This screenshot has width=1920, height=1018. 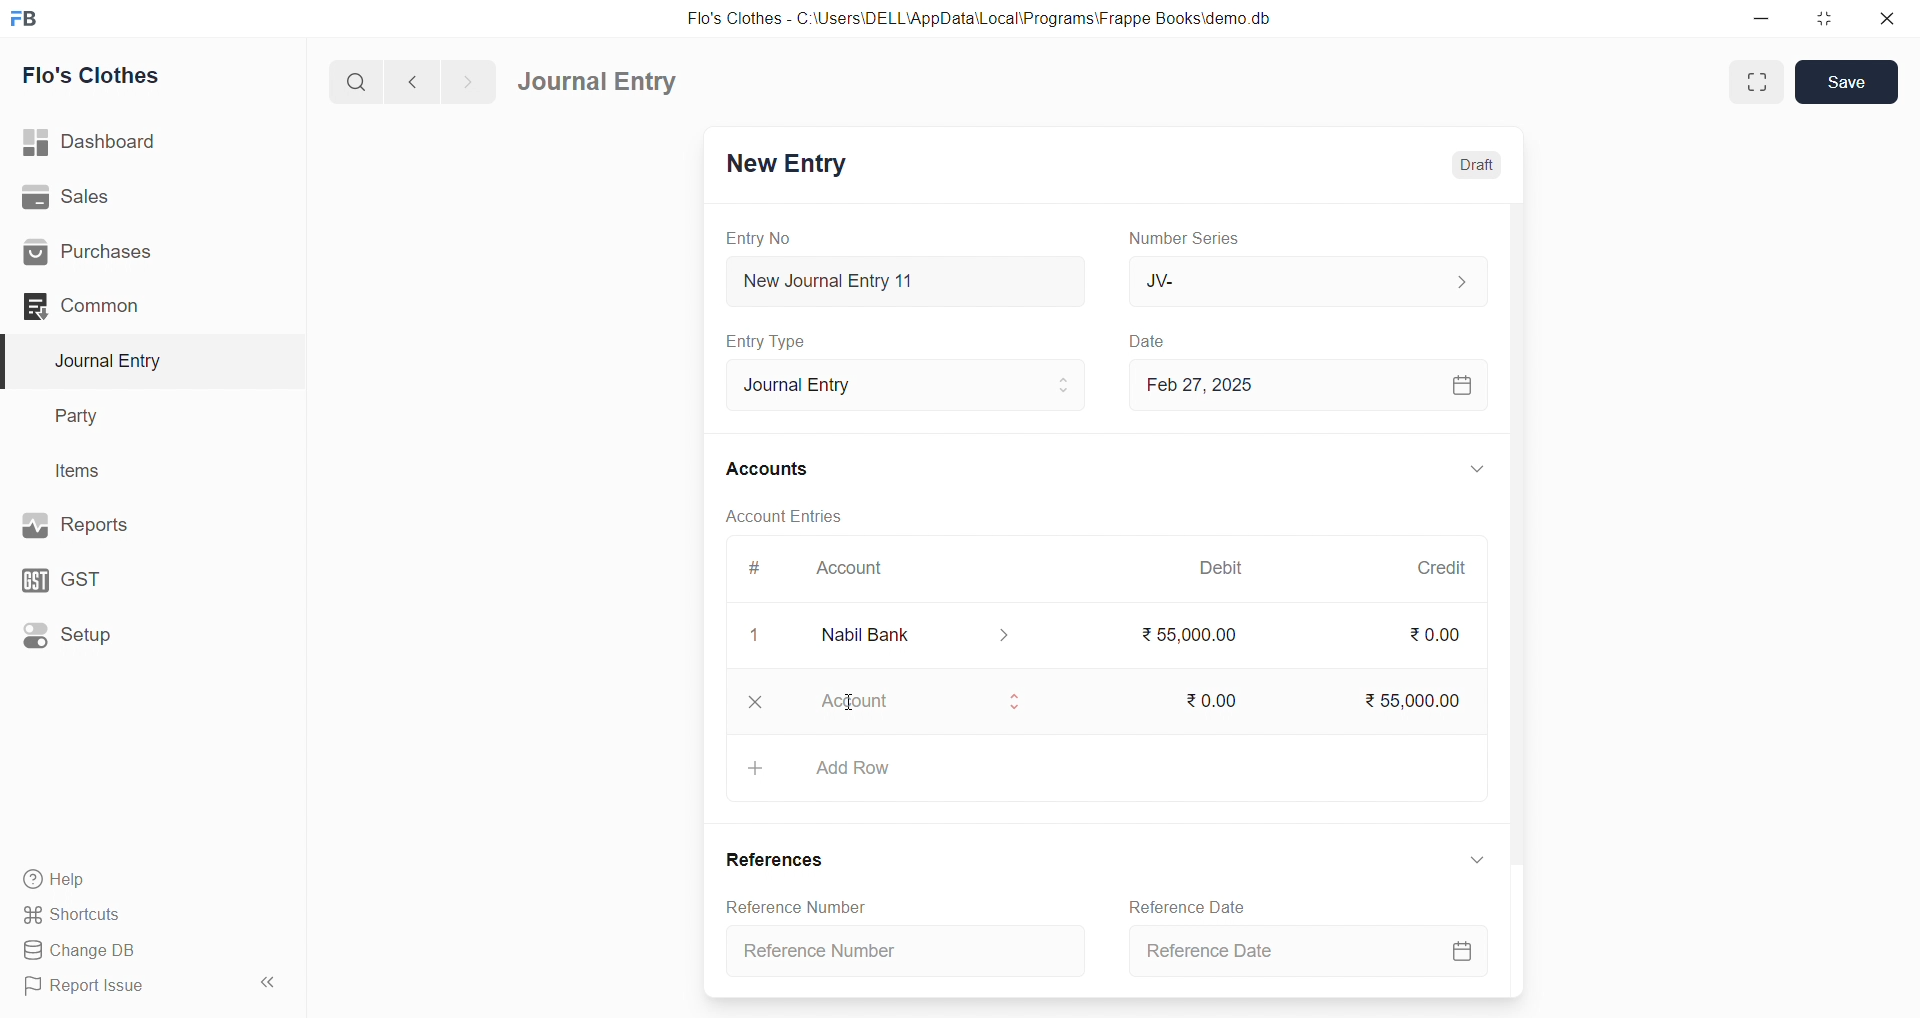 What do you see at coordinates (1306, 278) in the screenshot?
I see `JV-` at bounding box center [1306, 278].